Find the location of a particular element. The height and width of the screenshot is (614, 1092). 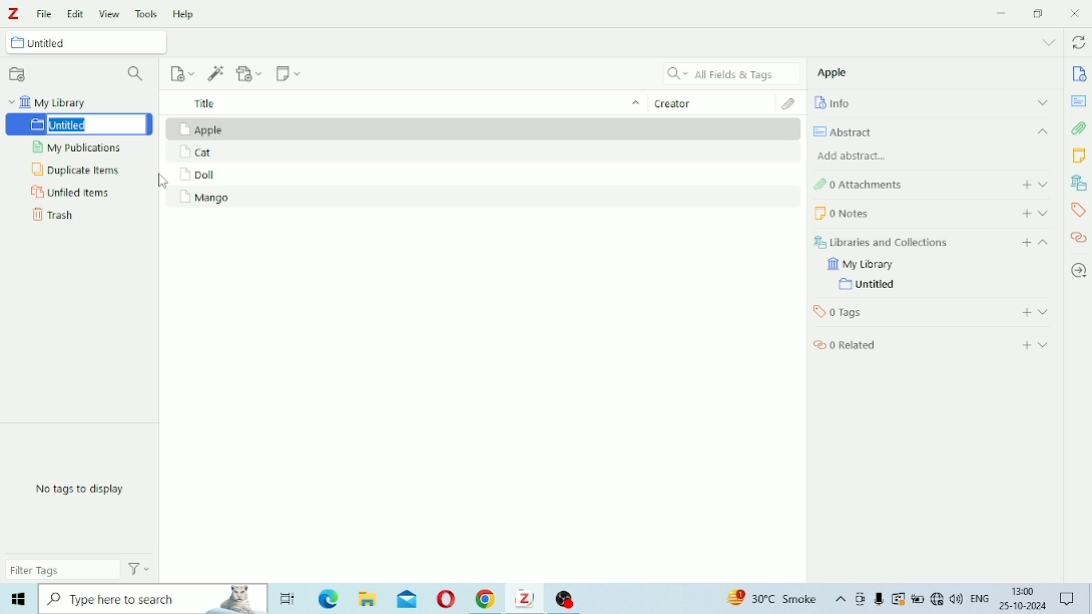

Notes is located at coordinates (840, 214).